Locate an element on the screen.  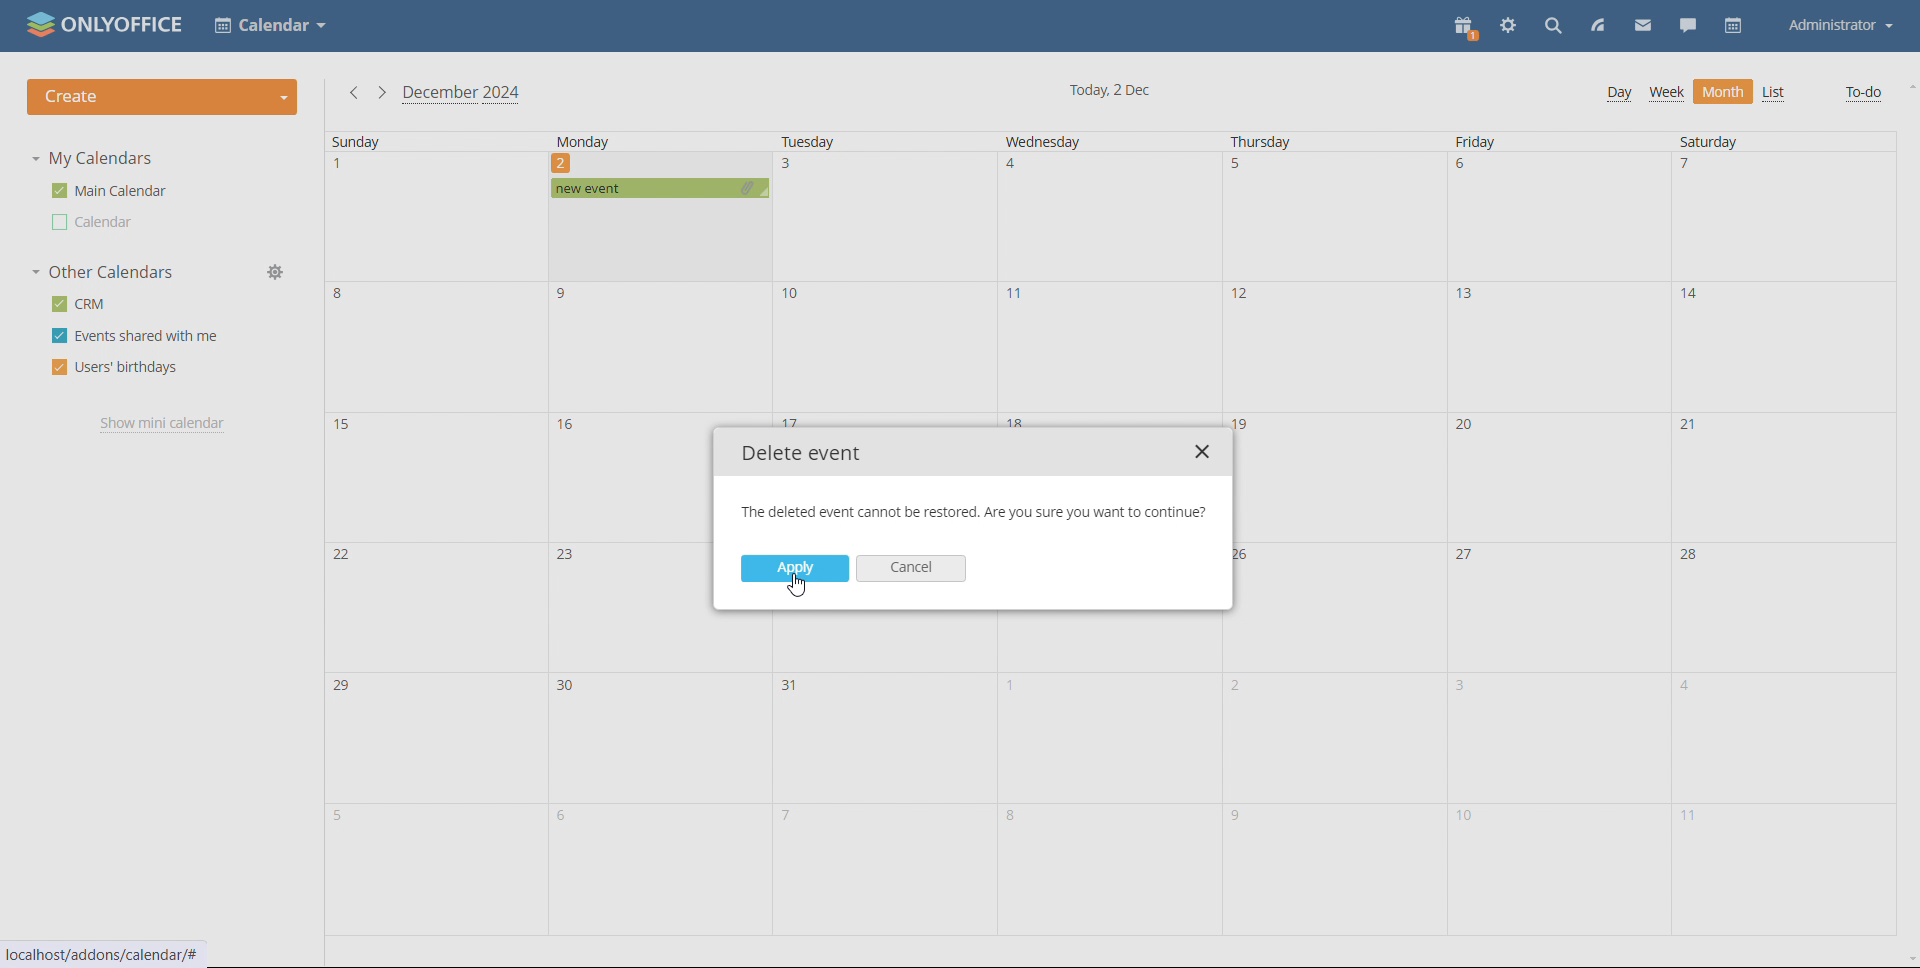
7 is located at coordinates (786, 816).